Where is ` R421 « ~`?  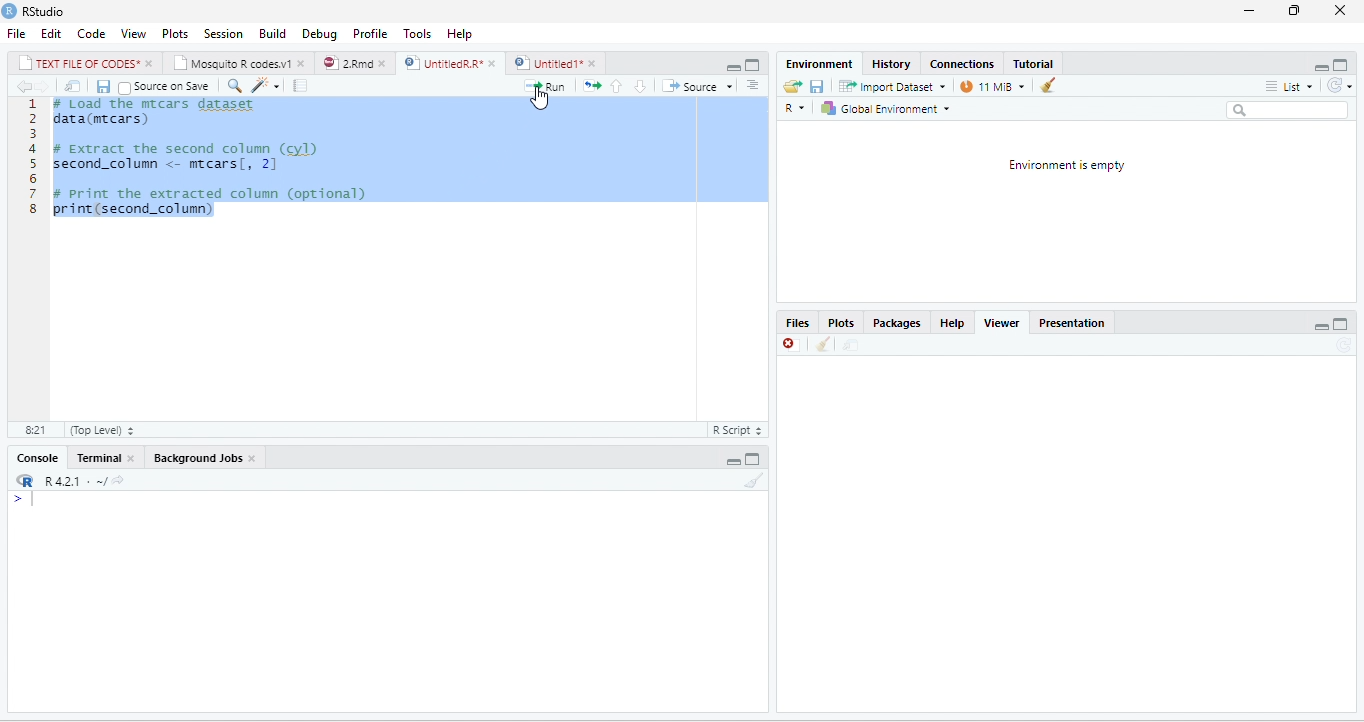
 R421 « ~ is located at coordinates (66, 478).